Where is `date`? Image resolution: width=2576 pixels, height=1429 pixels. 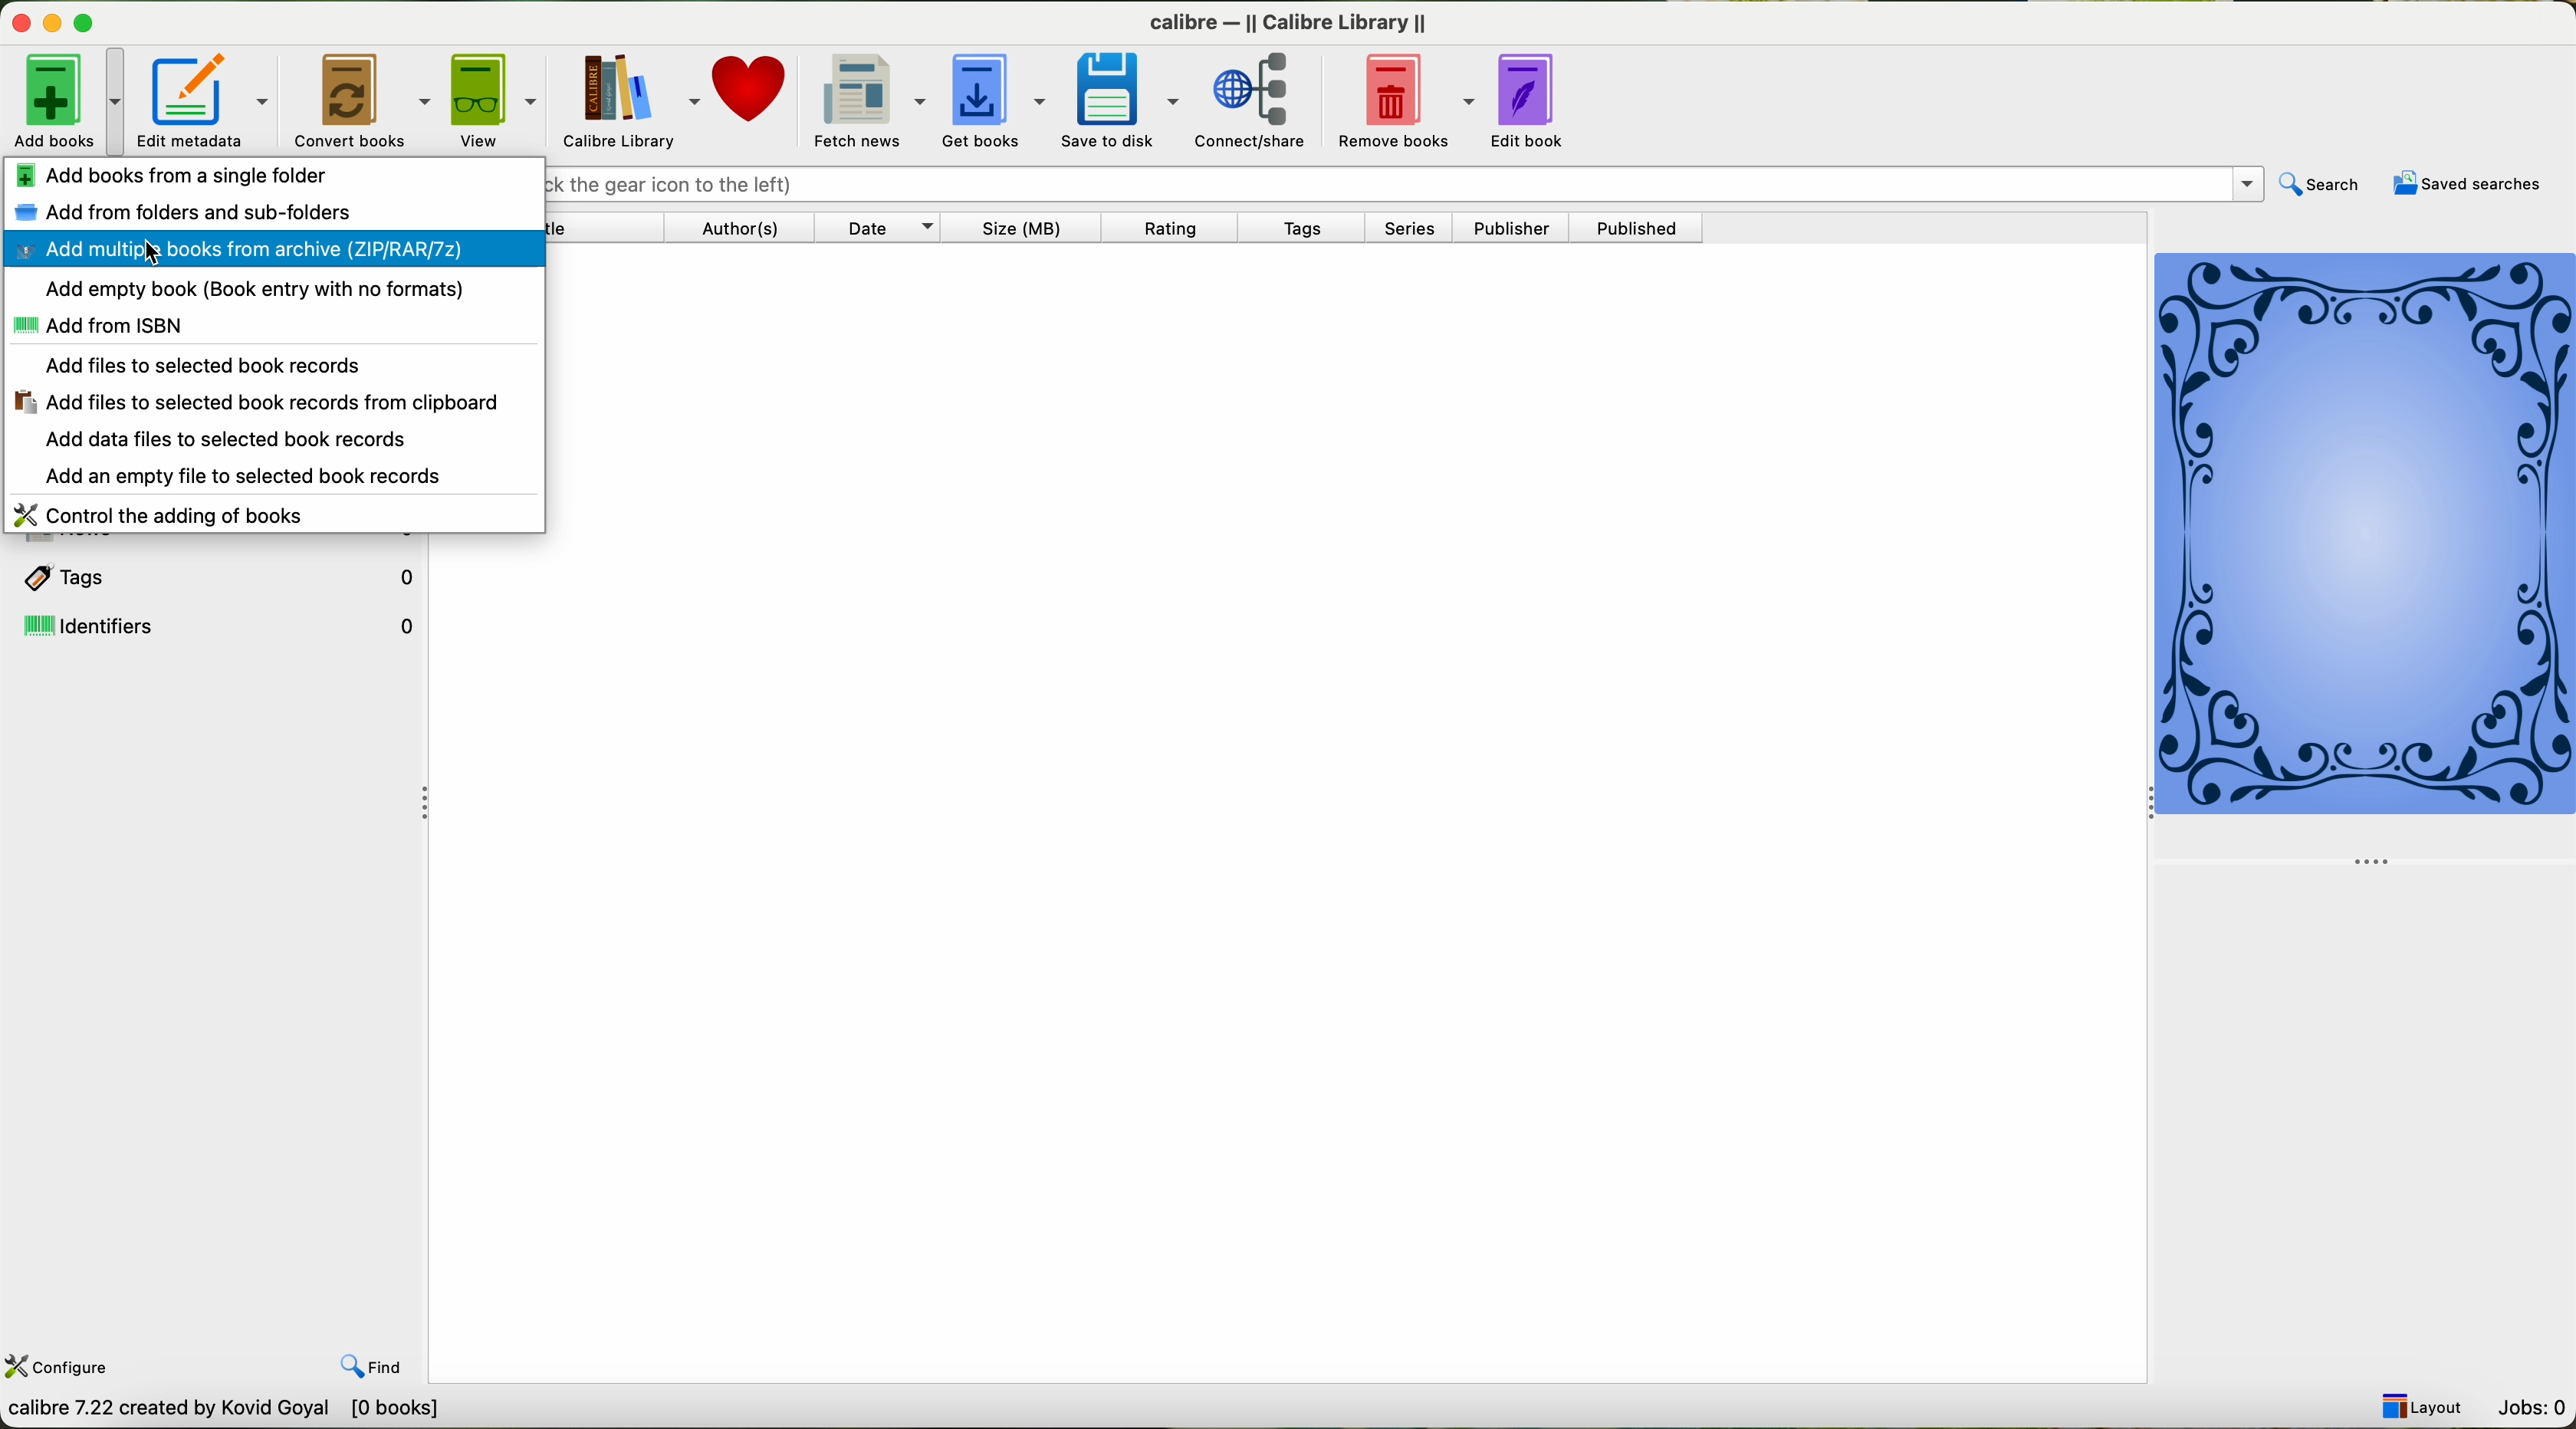
date is located at coordinates (887, 229).